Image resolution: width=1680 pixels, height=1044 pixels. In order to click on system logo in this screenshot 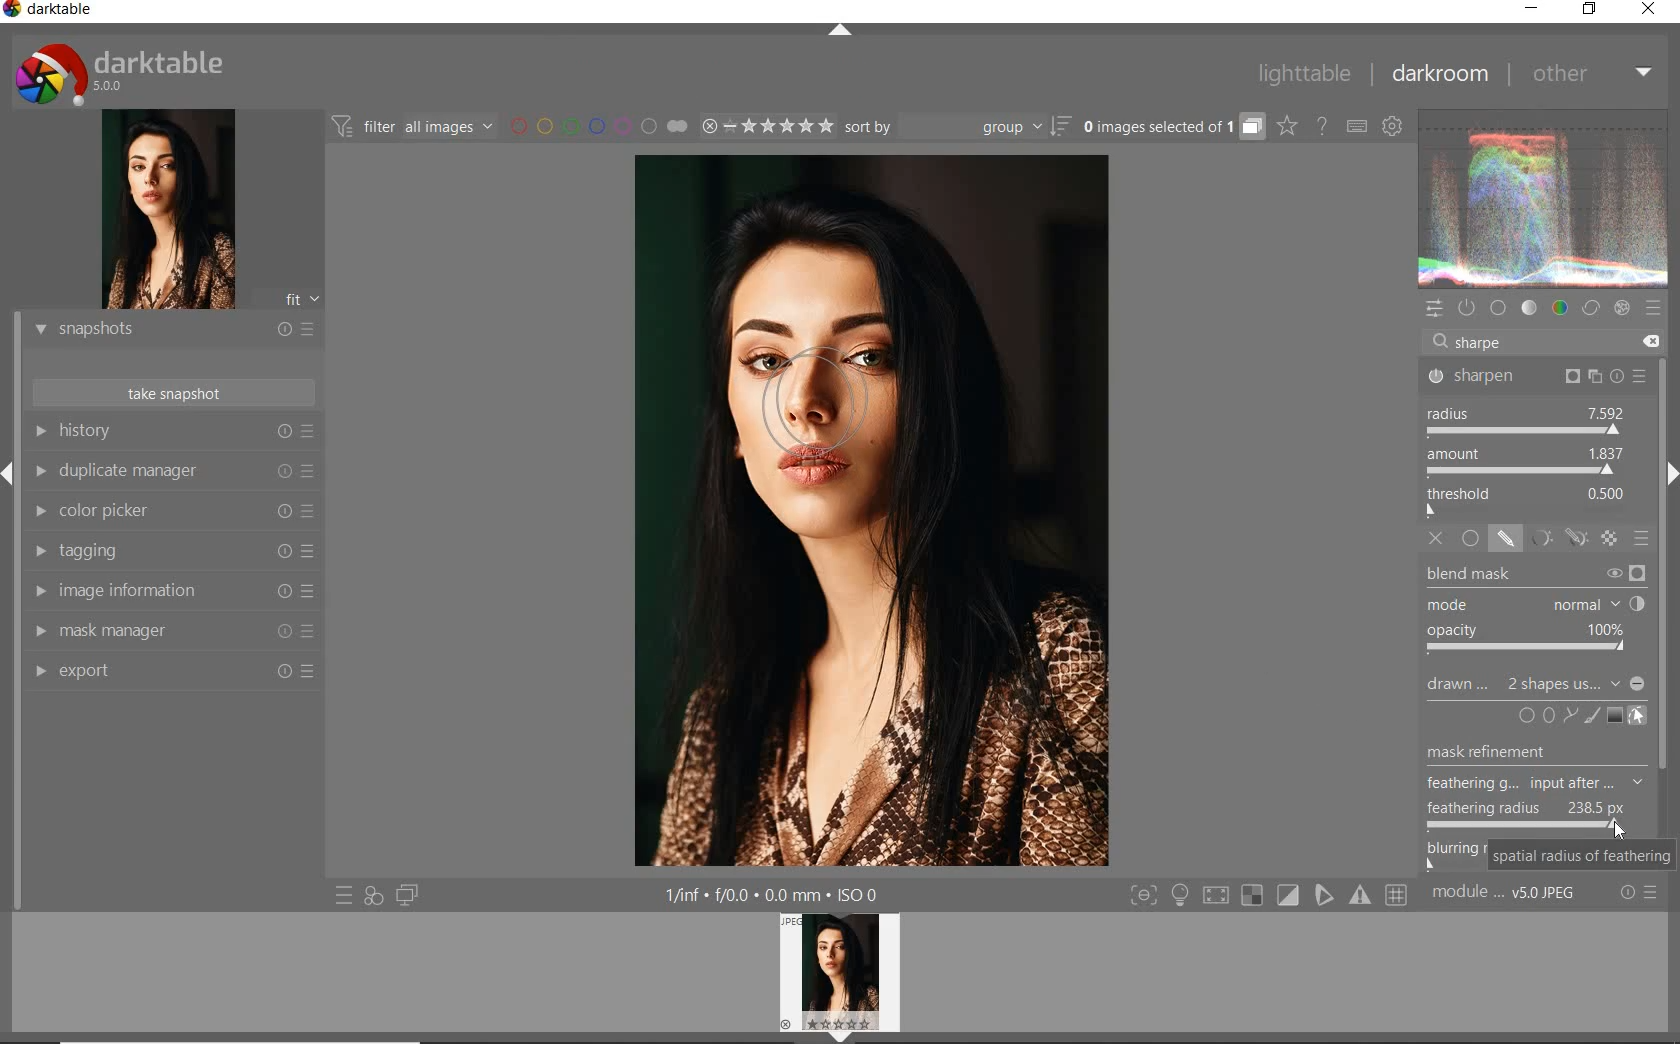, I will do `click(123, 73)`.